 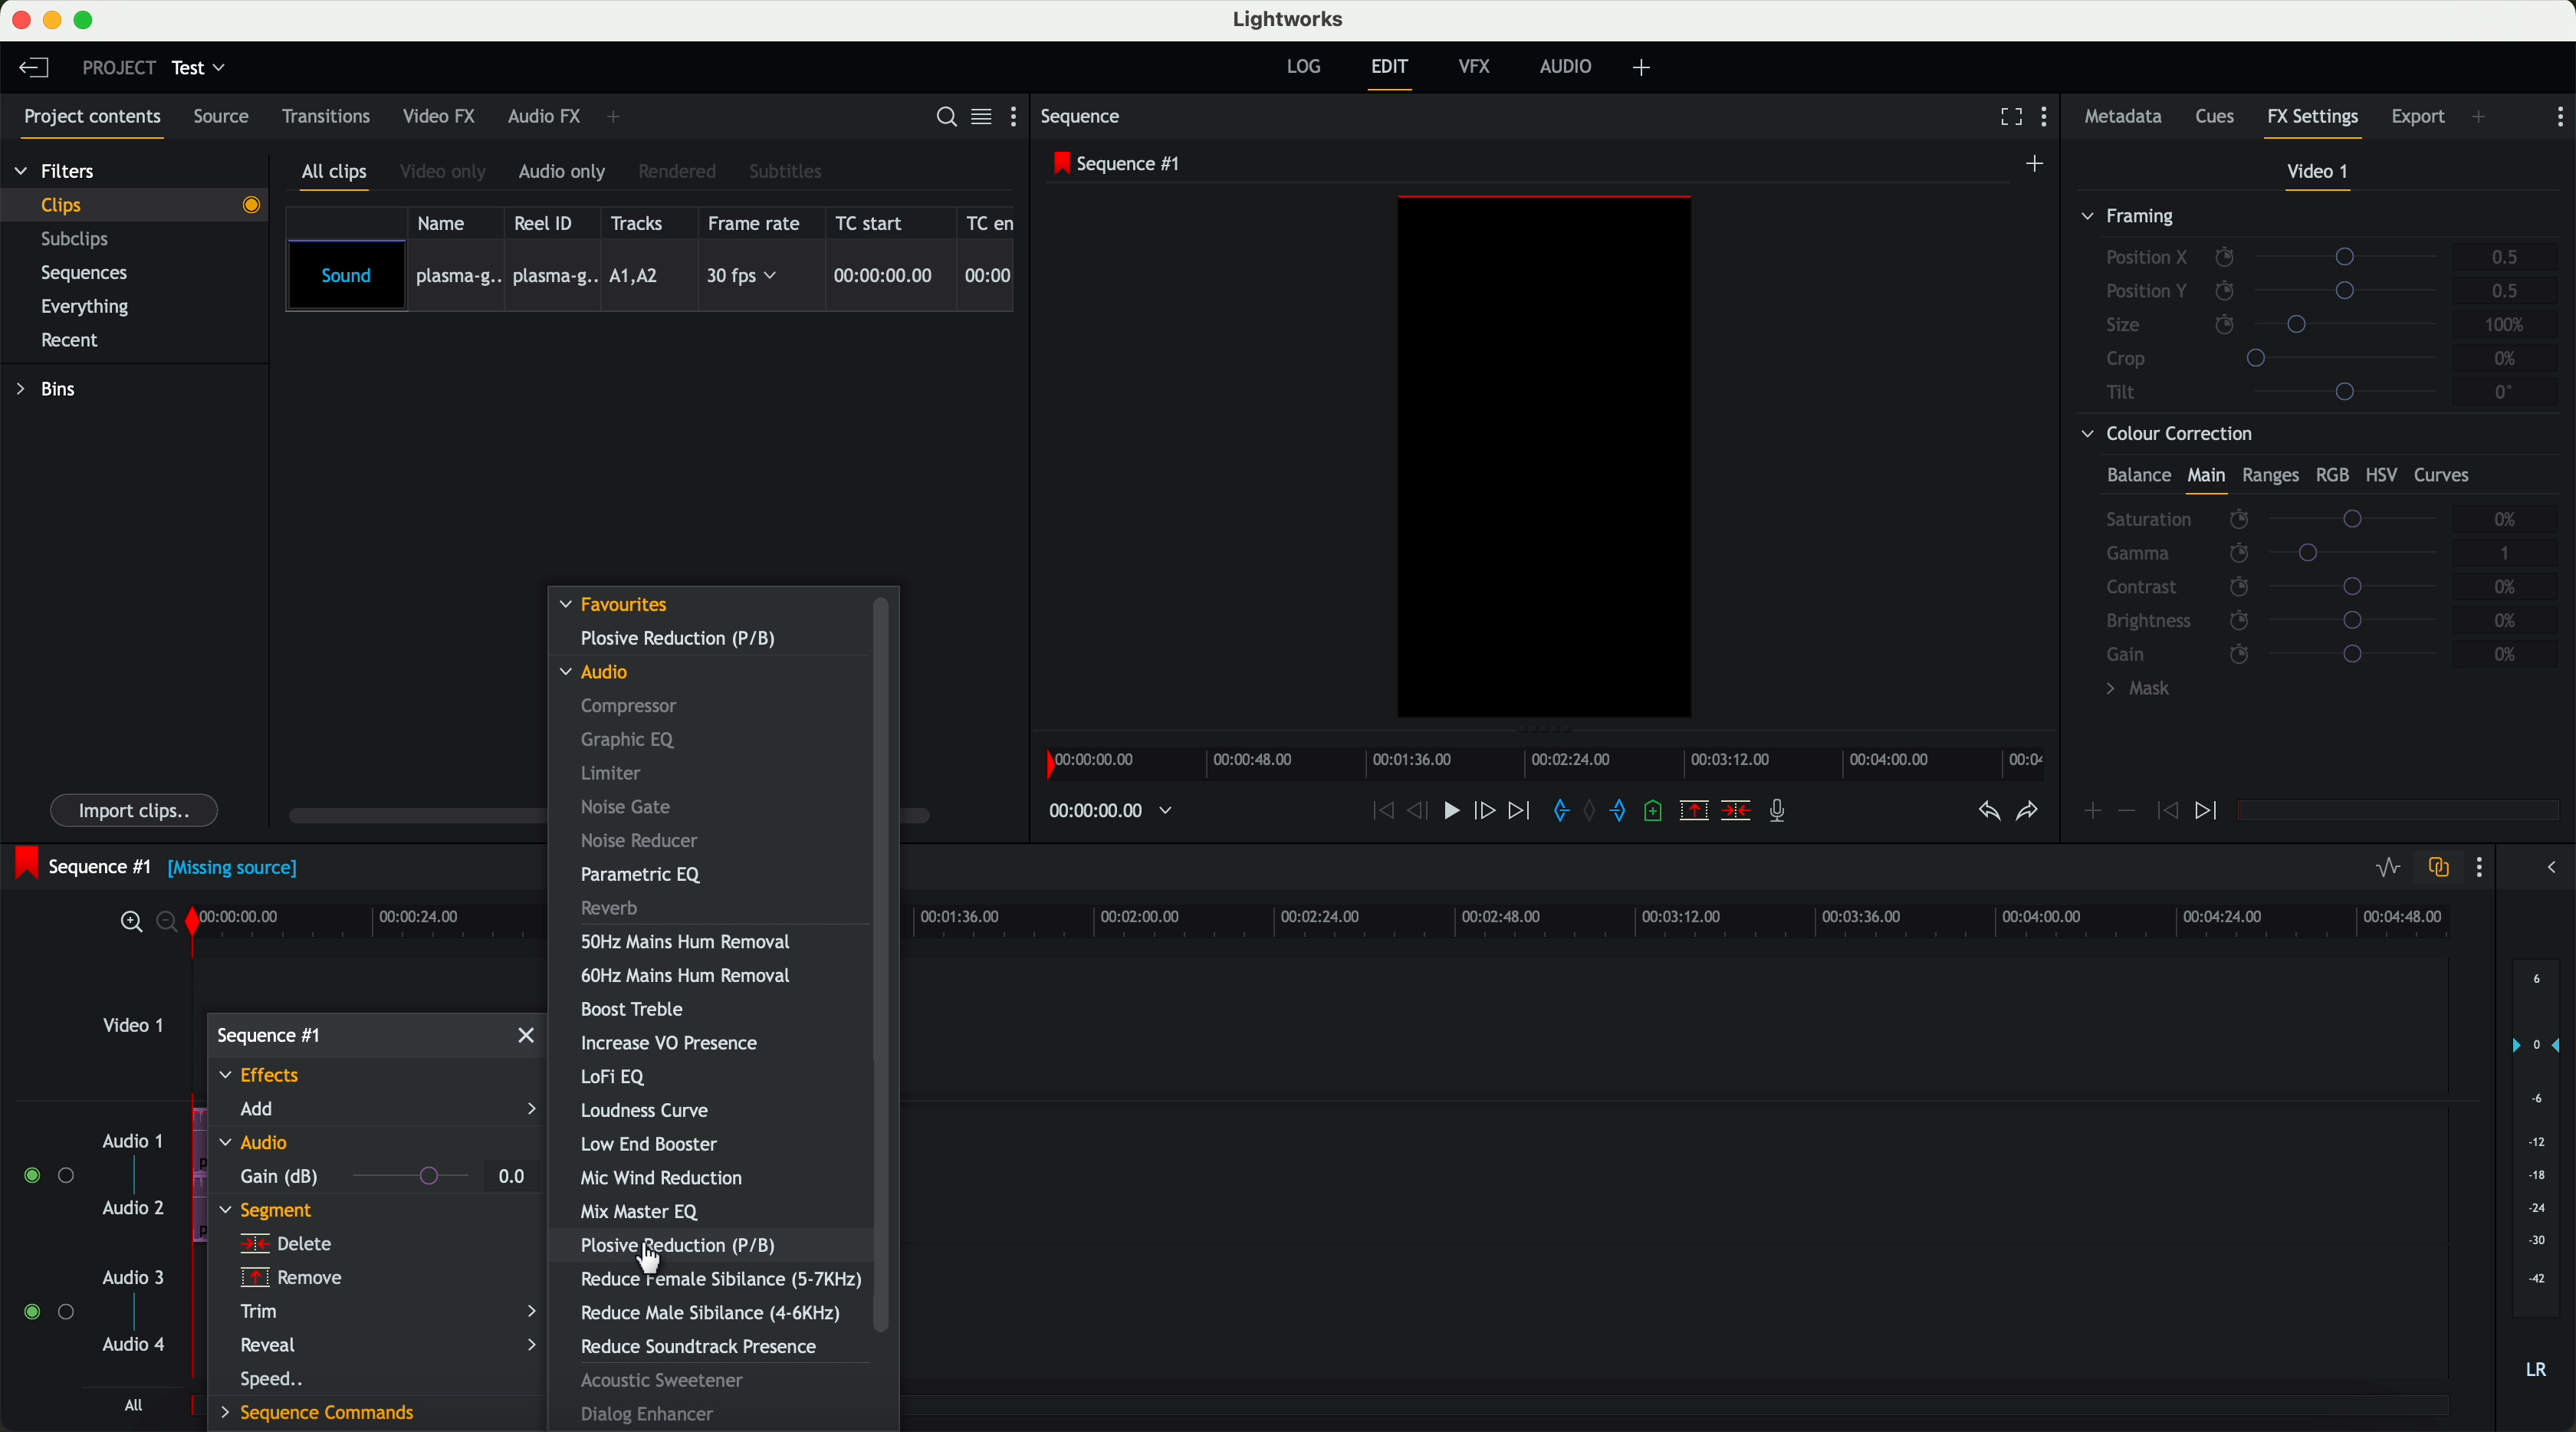 I want to click on sequence #1, so click(x=82, y=863).